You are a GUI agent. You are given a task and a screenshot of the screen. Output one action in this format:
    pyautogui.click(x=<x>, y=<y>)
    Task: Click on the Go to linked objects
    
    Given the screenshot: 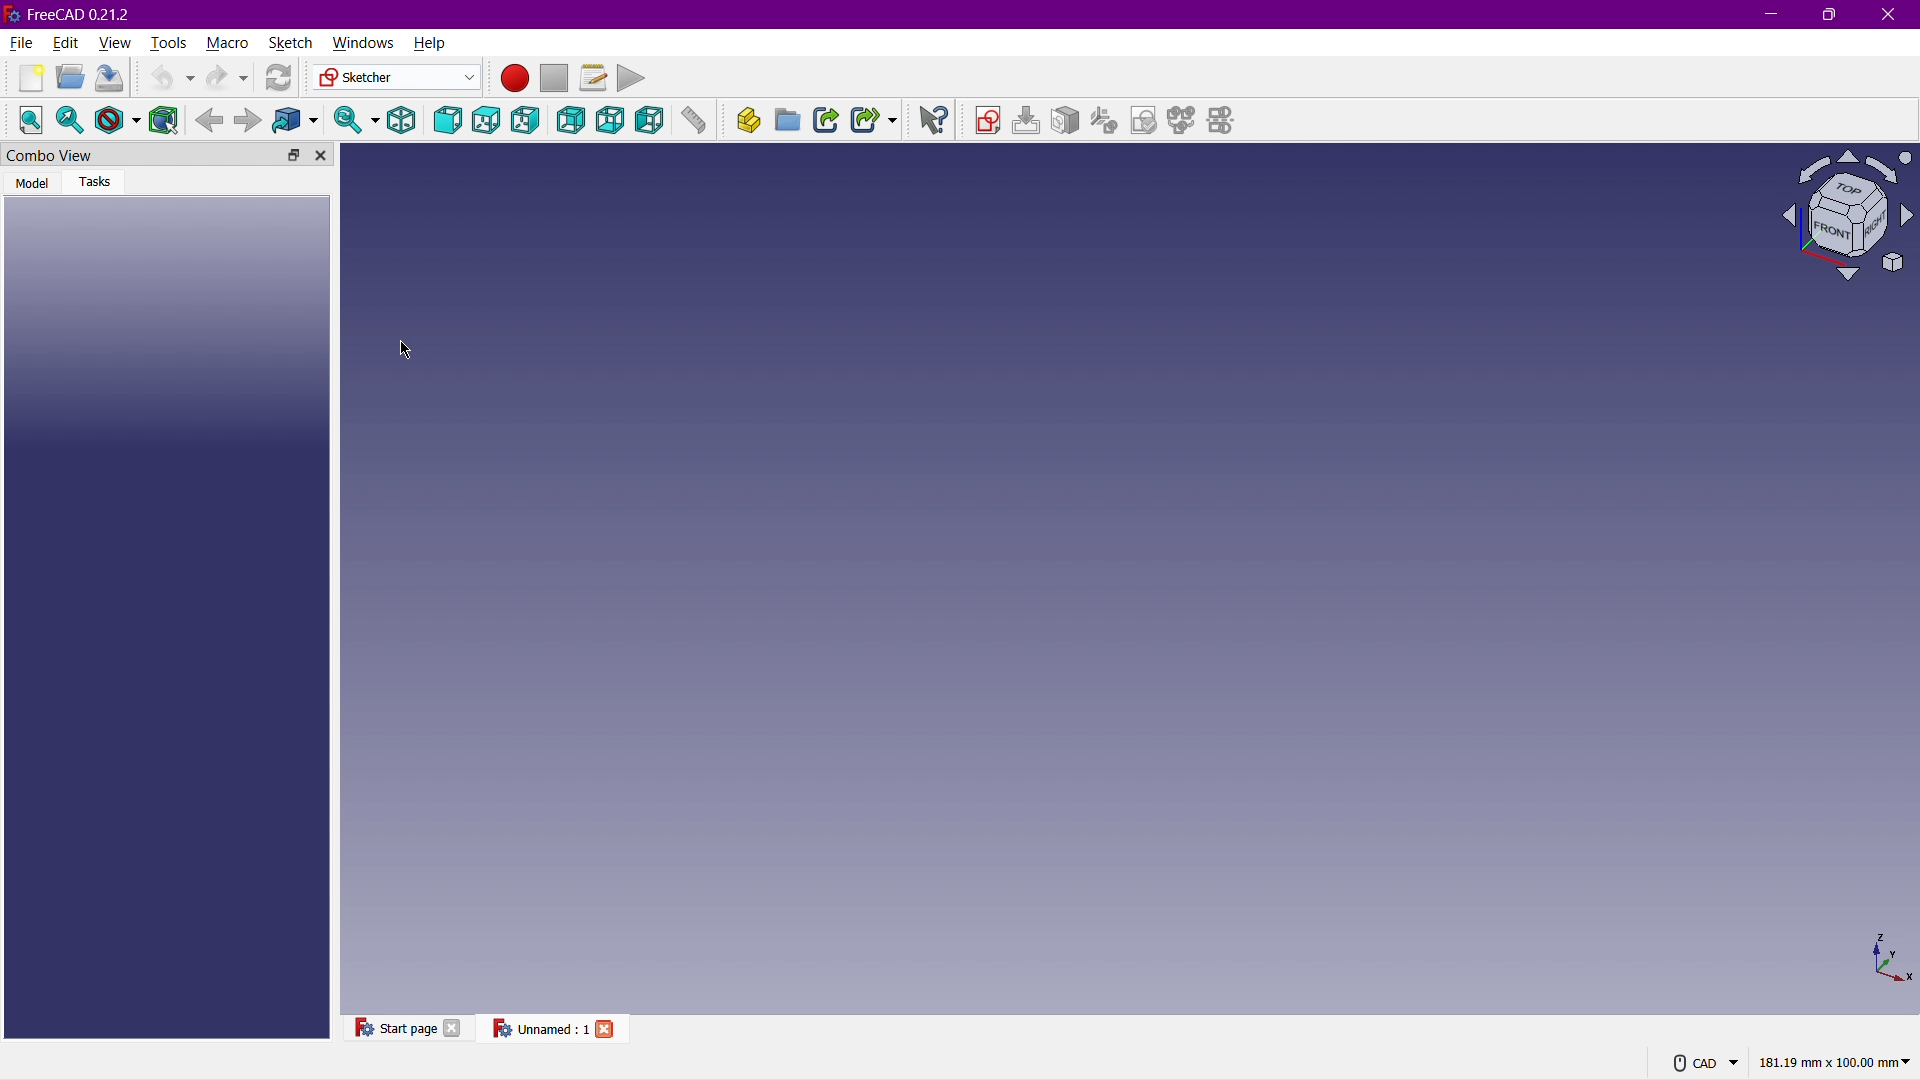 What is the action you would take?
    pyautogui.click(x=295, y=118)
    